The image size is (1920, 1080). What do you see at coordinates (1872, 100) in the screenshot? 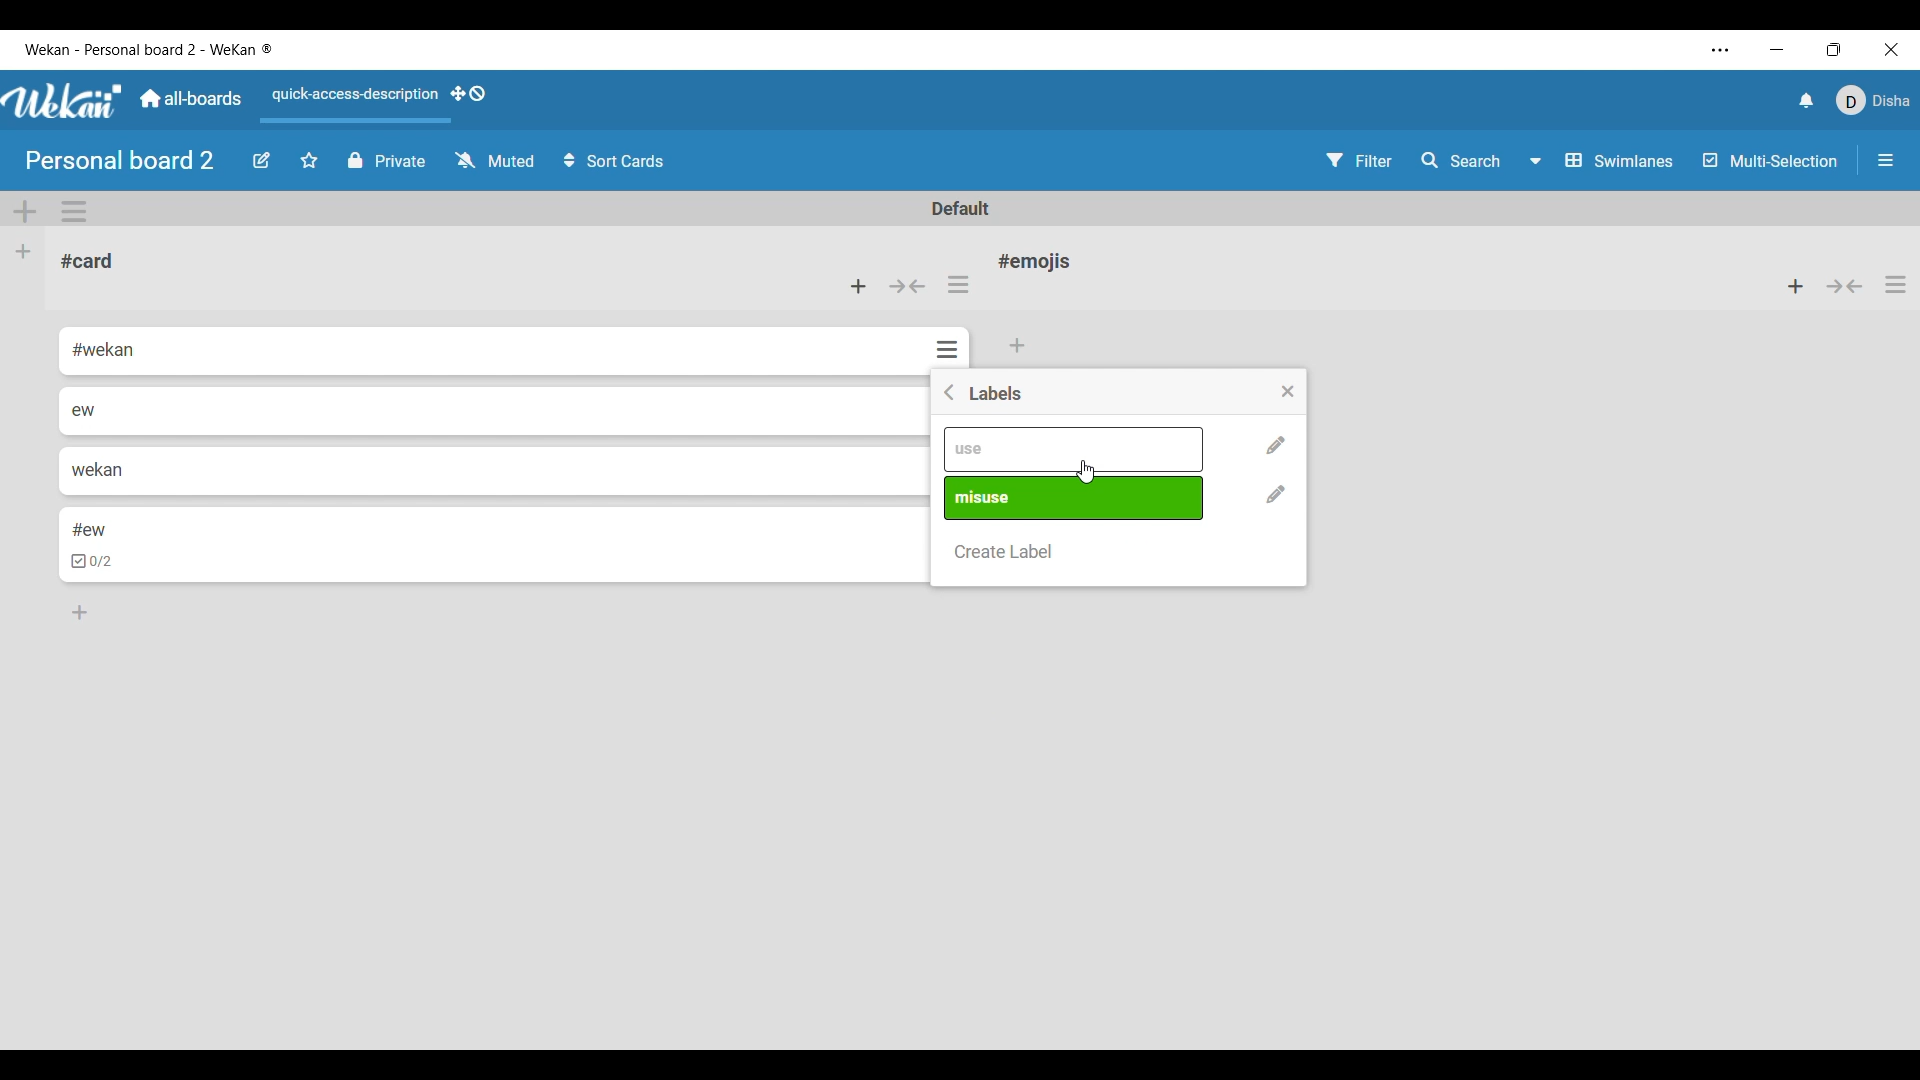
I see `Current account` at bounding box center [1872, 100].